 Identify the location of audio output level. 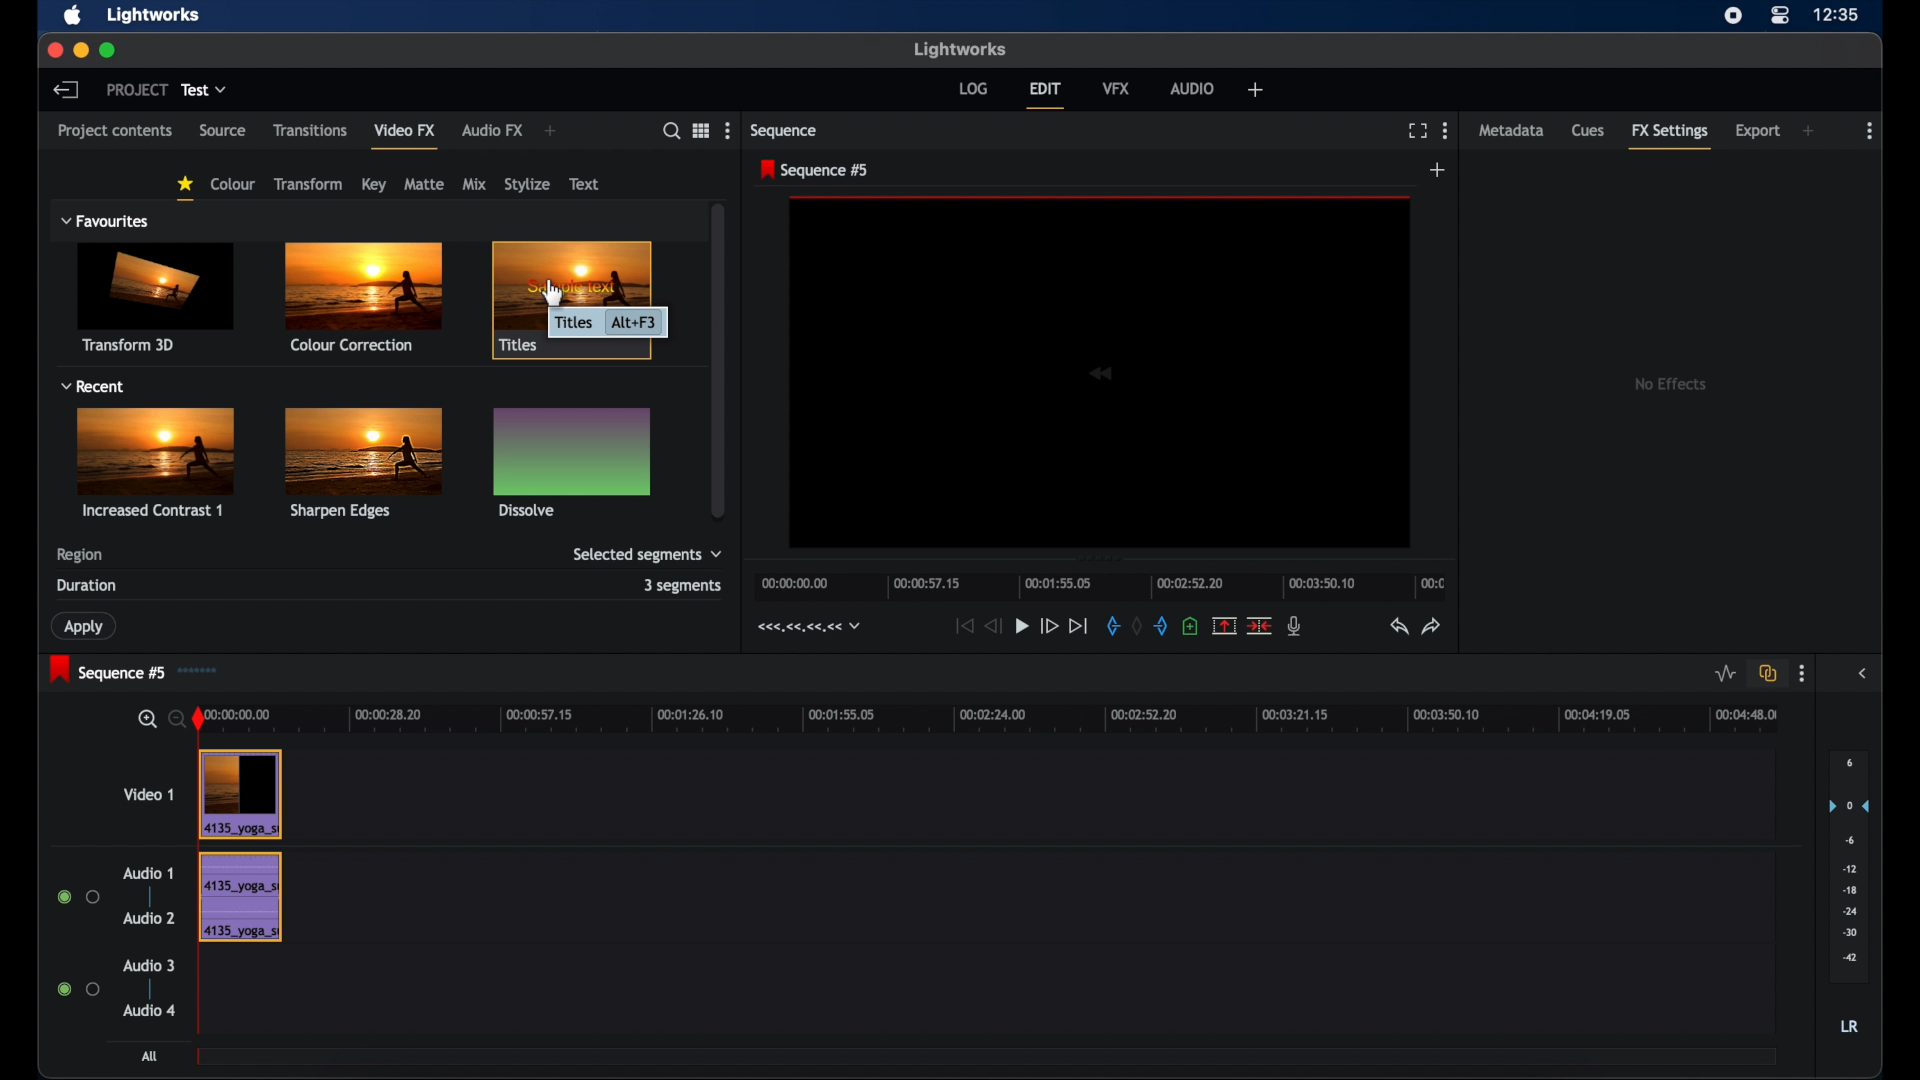
(1849, 868).